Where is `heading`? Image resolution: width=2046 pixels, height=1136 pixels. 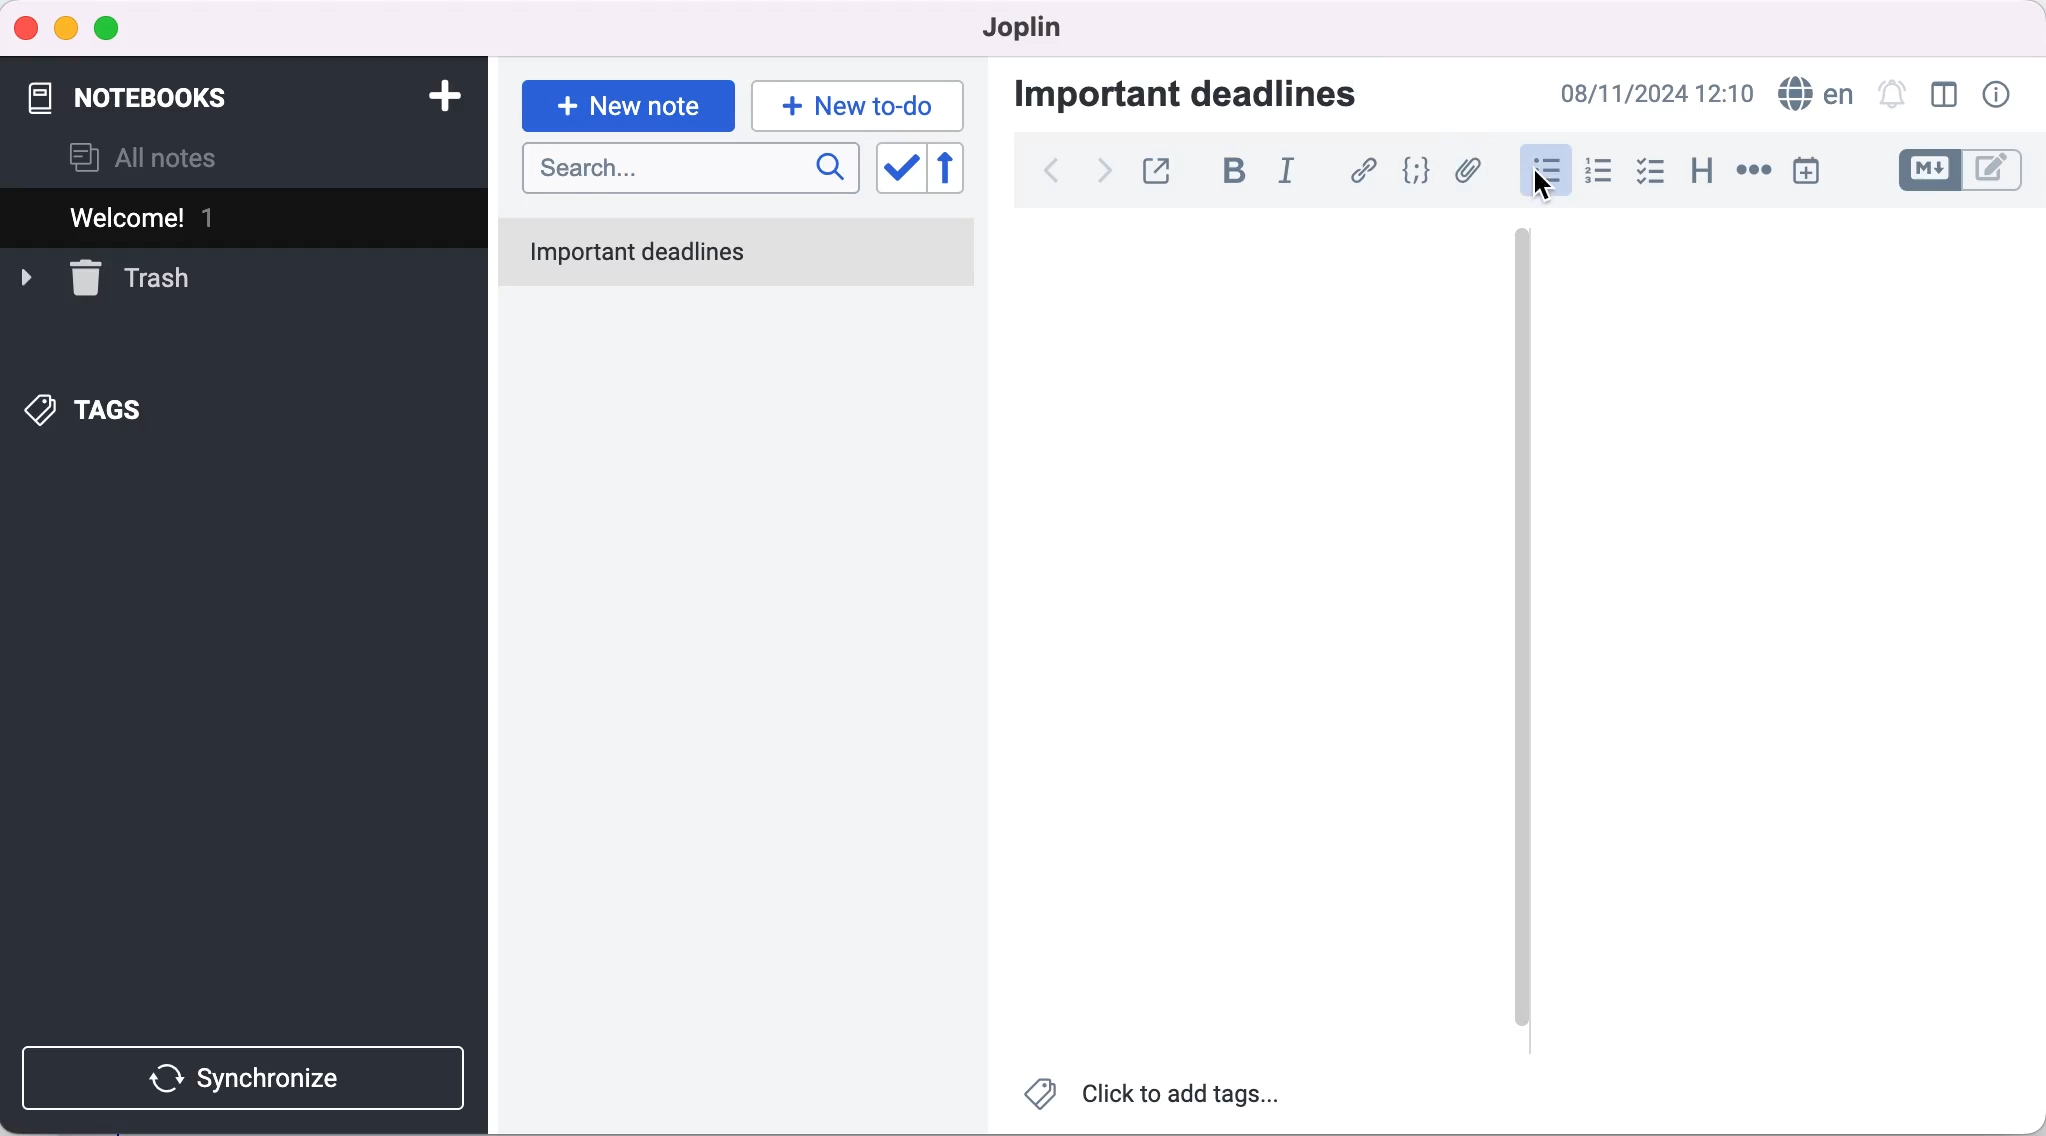 heading is located at coordinates (1701, 173).